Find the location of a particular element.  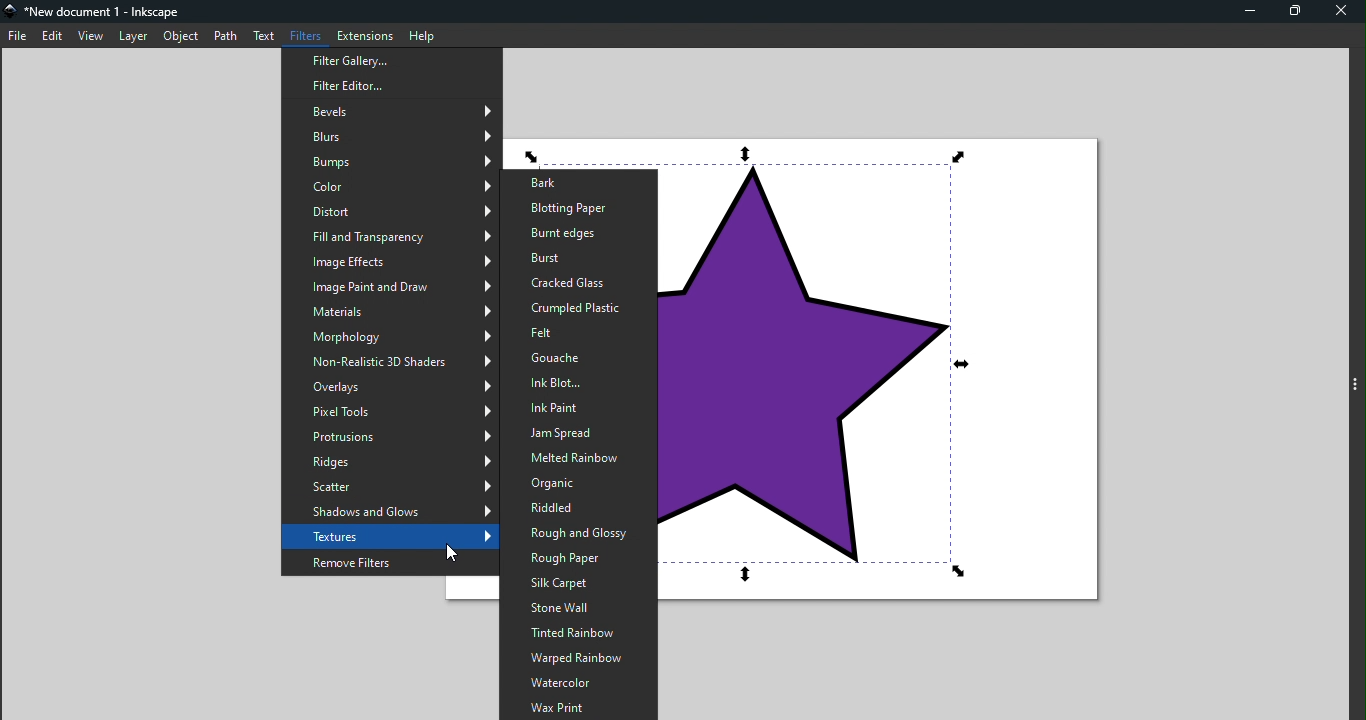

Filters is located at coordinates (303, 35).